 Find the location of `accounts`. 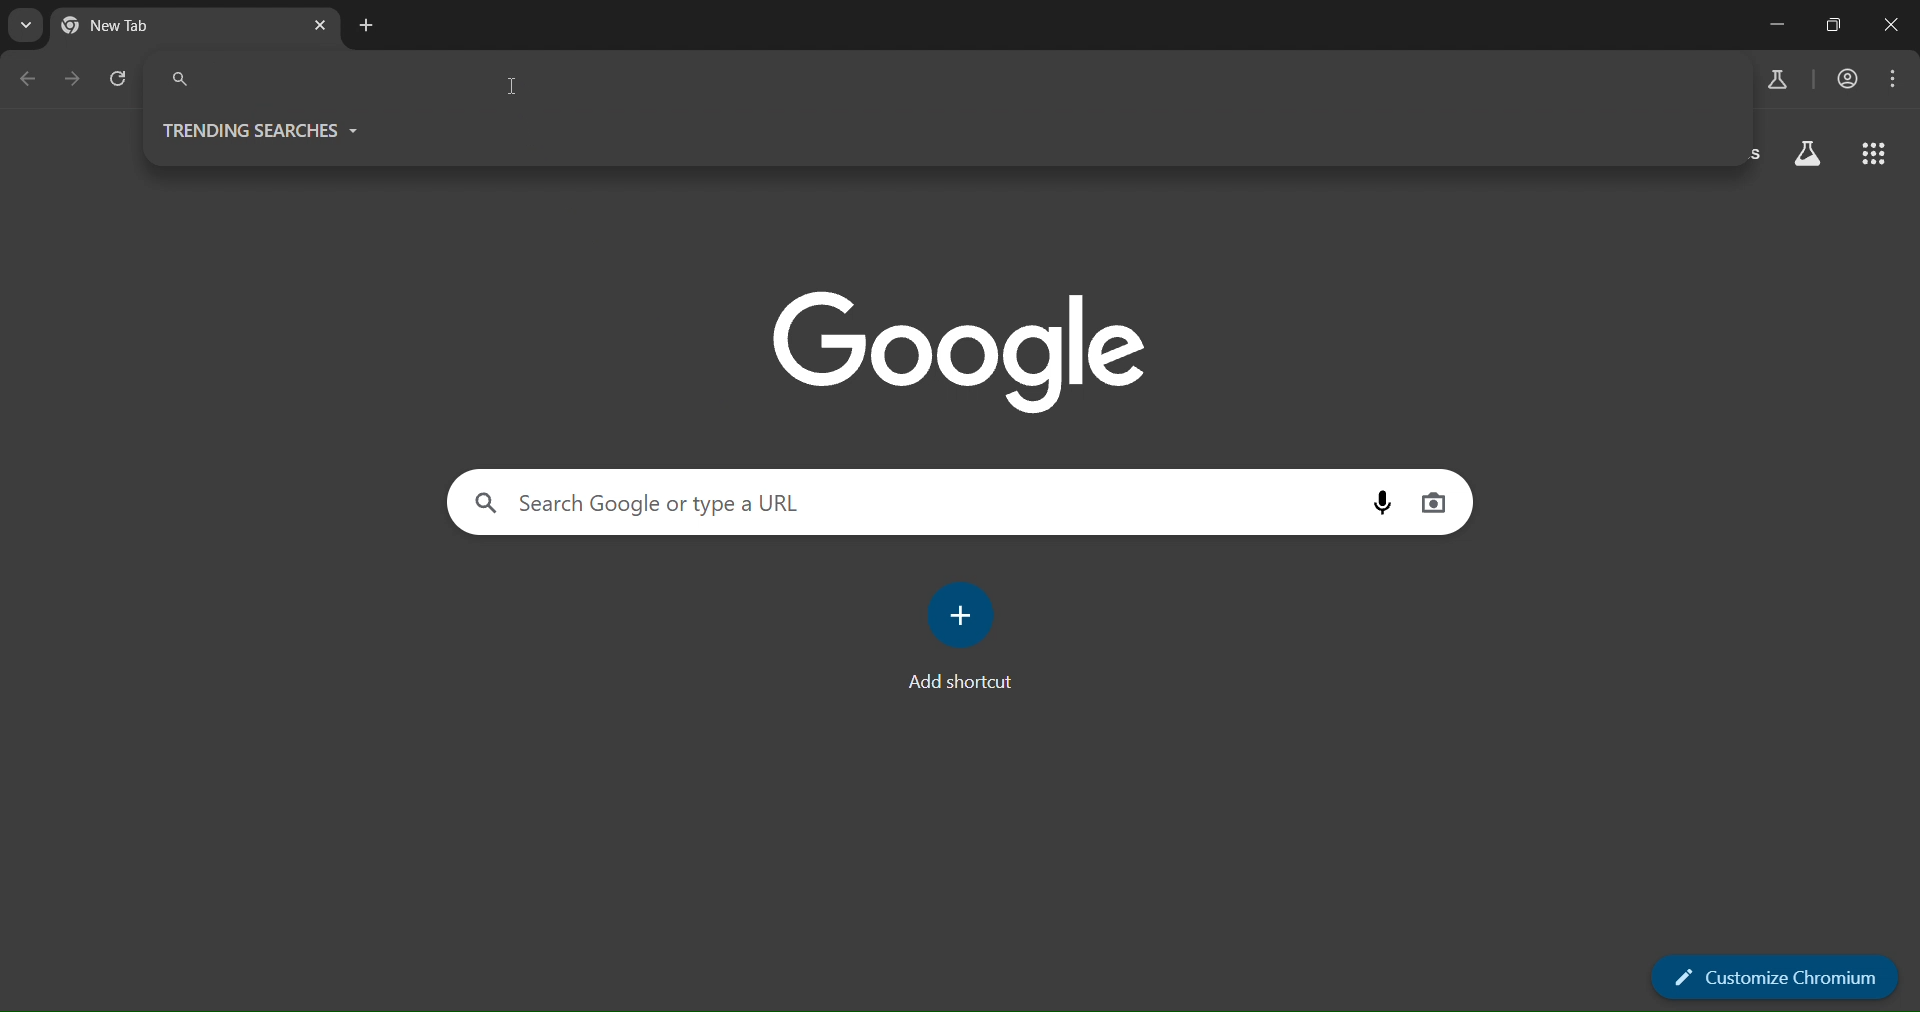

accounts is located at coordinates (1848, 79).